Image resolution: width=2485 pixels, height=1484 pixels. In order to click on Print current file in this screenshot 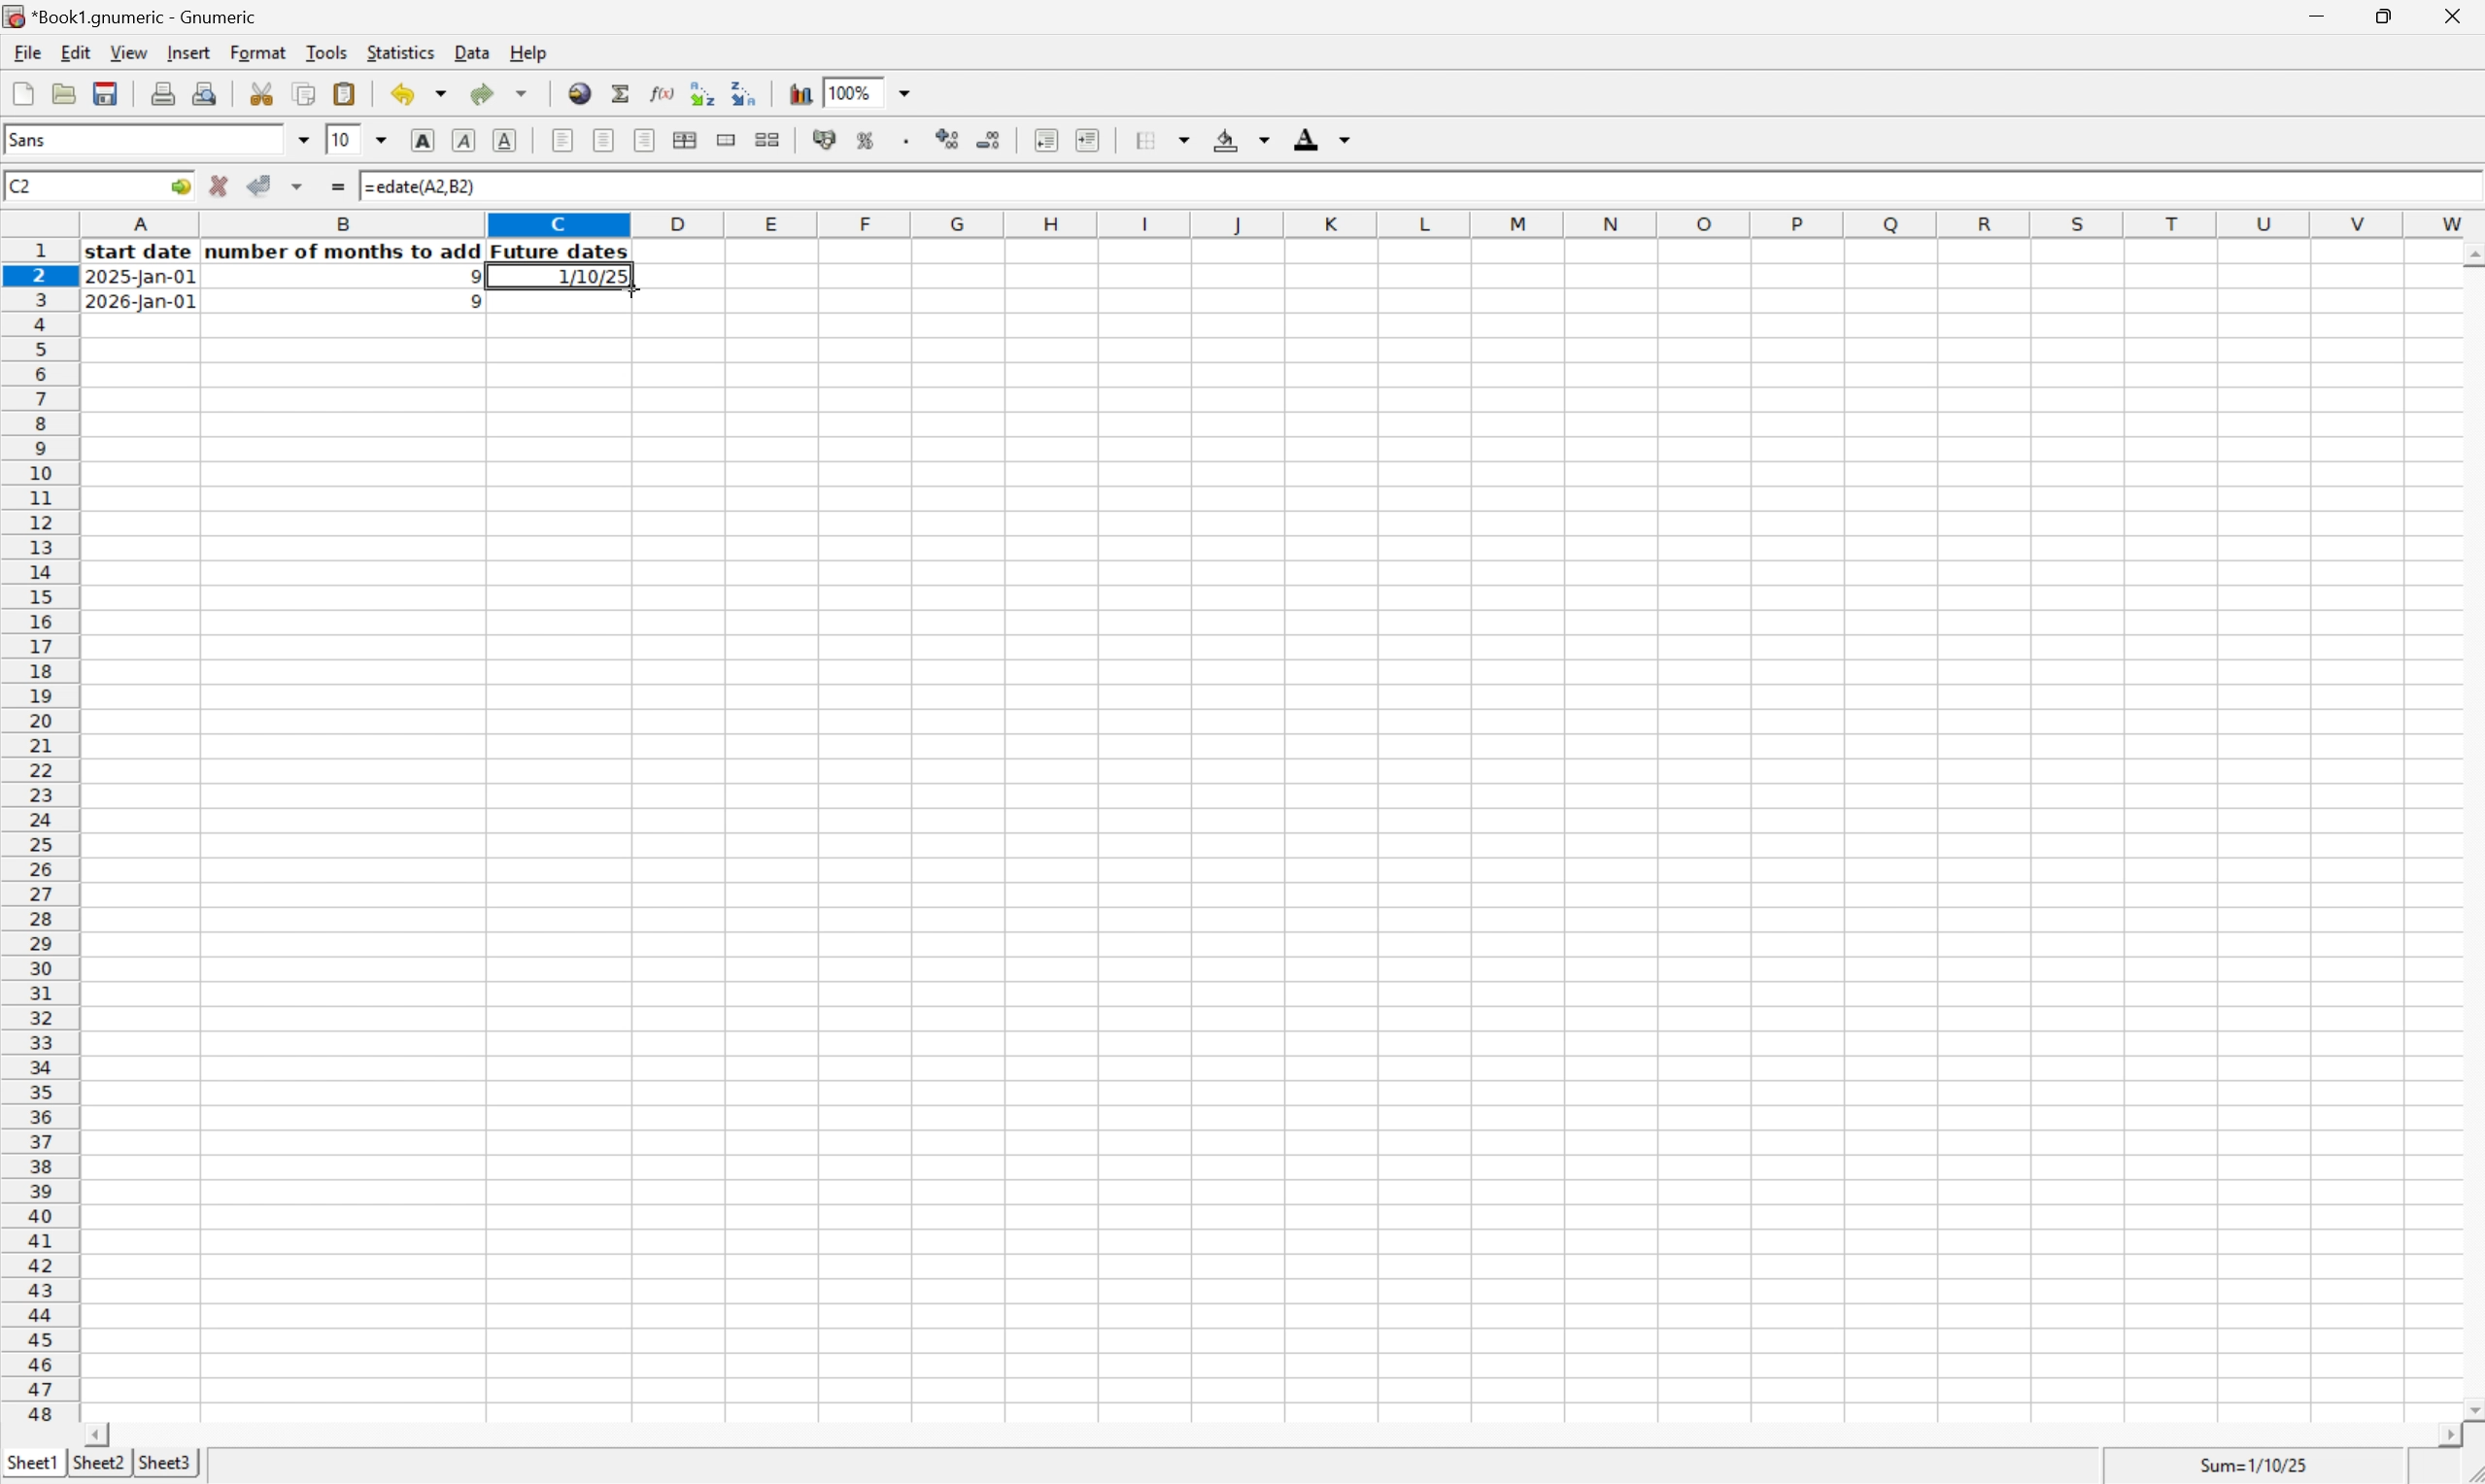, I will do `click(166, 93)`.